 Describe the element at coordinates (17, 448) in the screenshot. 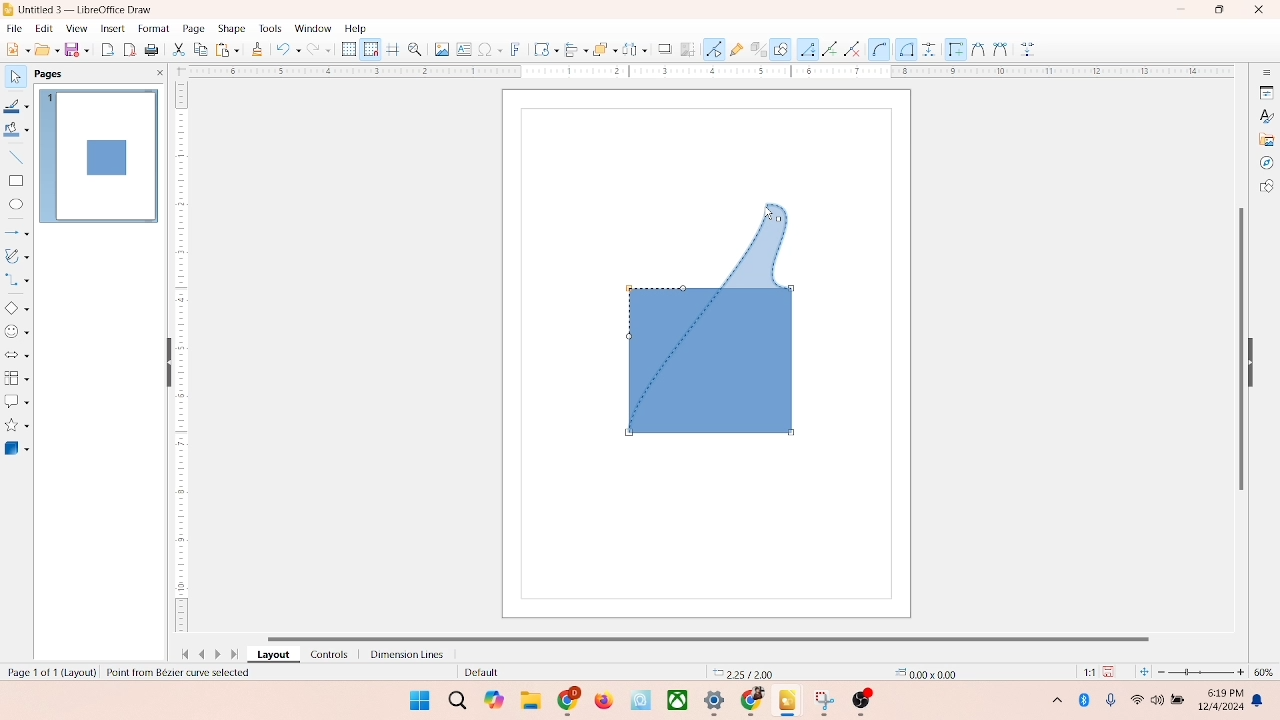

I see `3D shape` at that location.